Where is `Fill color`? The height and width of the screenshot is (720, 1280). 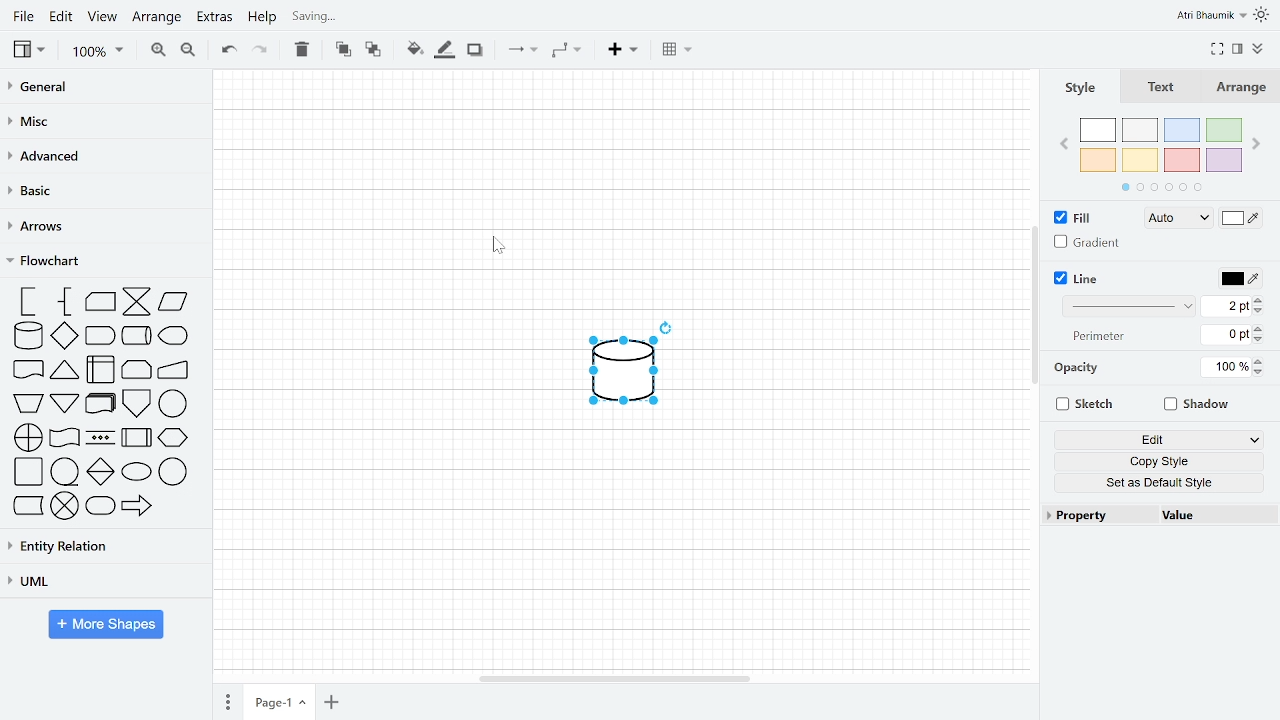 Fill color is located at coordinates (1242, 218).